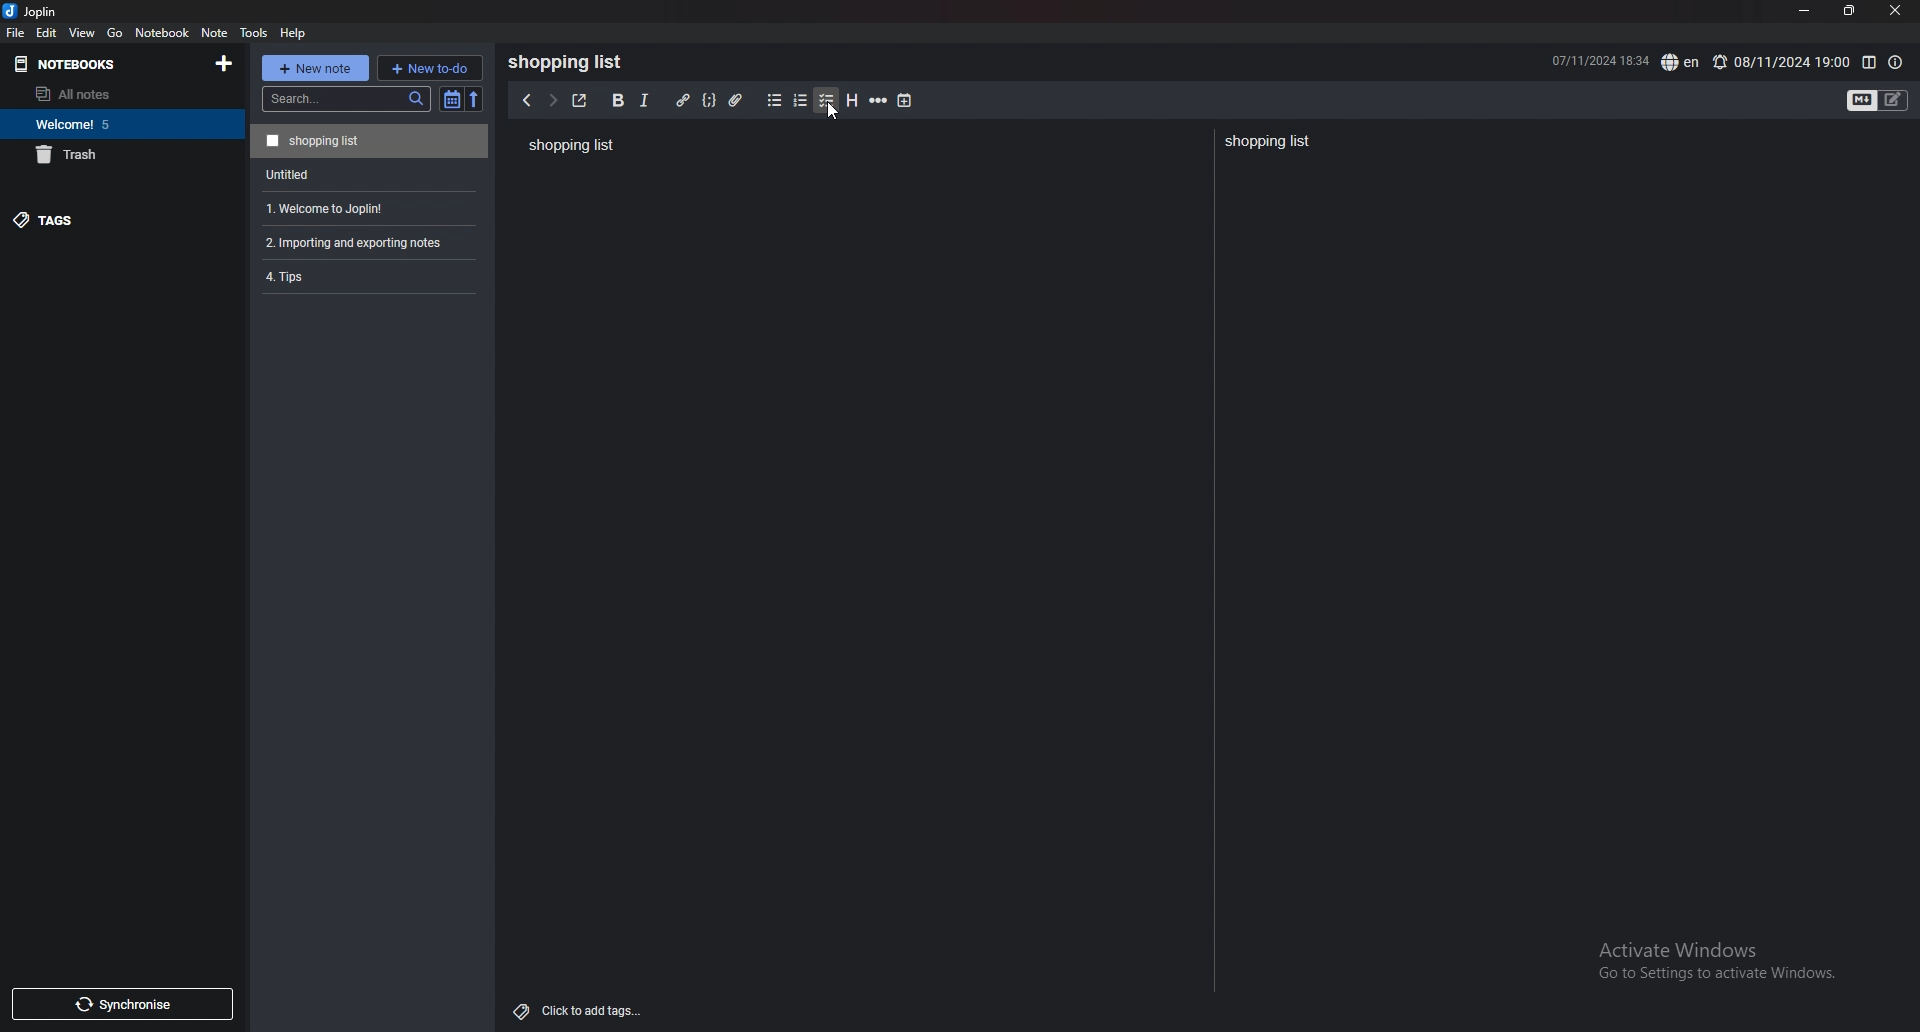 This screenshot has width=1920, height=1032. What do you see at coordinates (1848, 11) in the screenshot?
I see `resize` at bounding box center [1848, 11].